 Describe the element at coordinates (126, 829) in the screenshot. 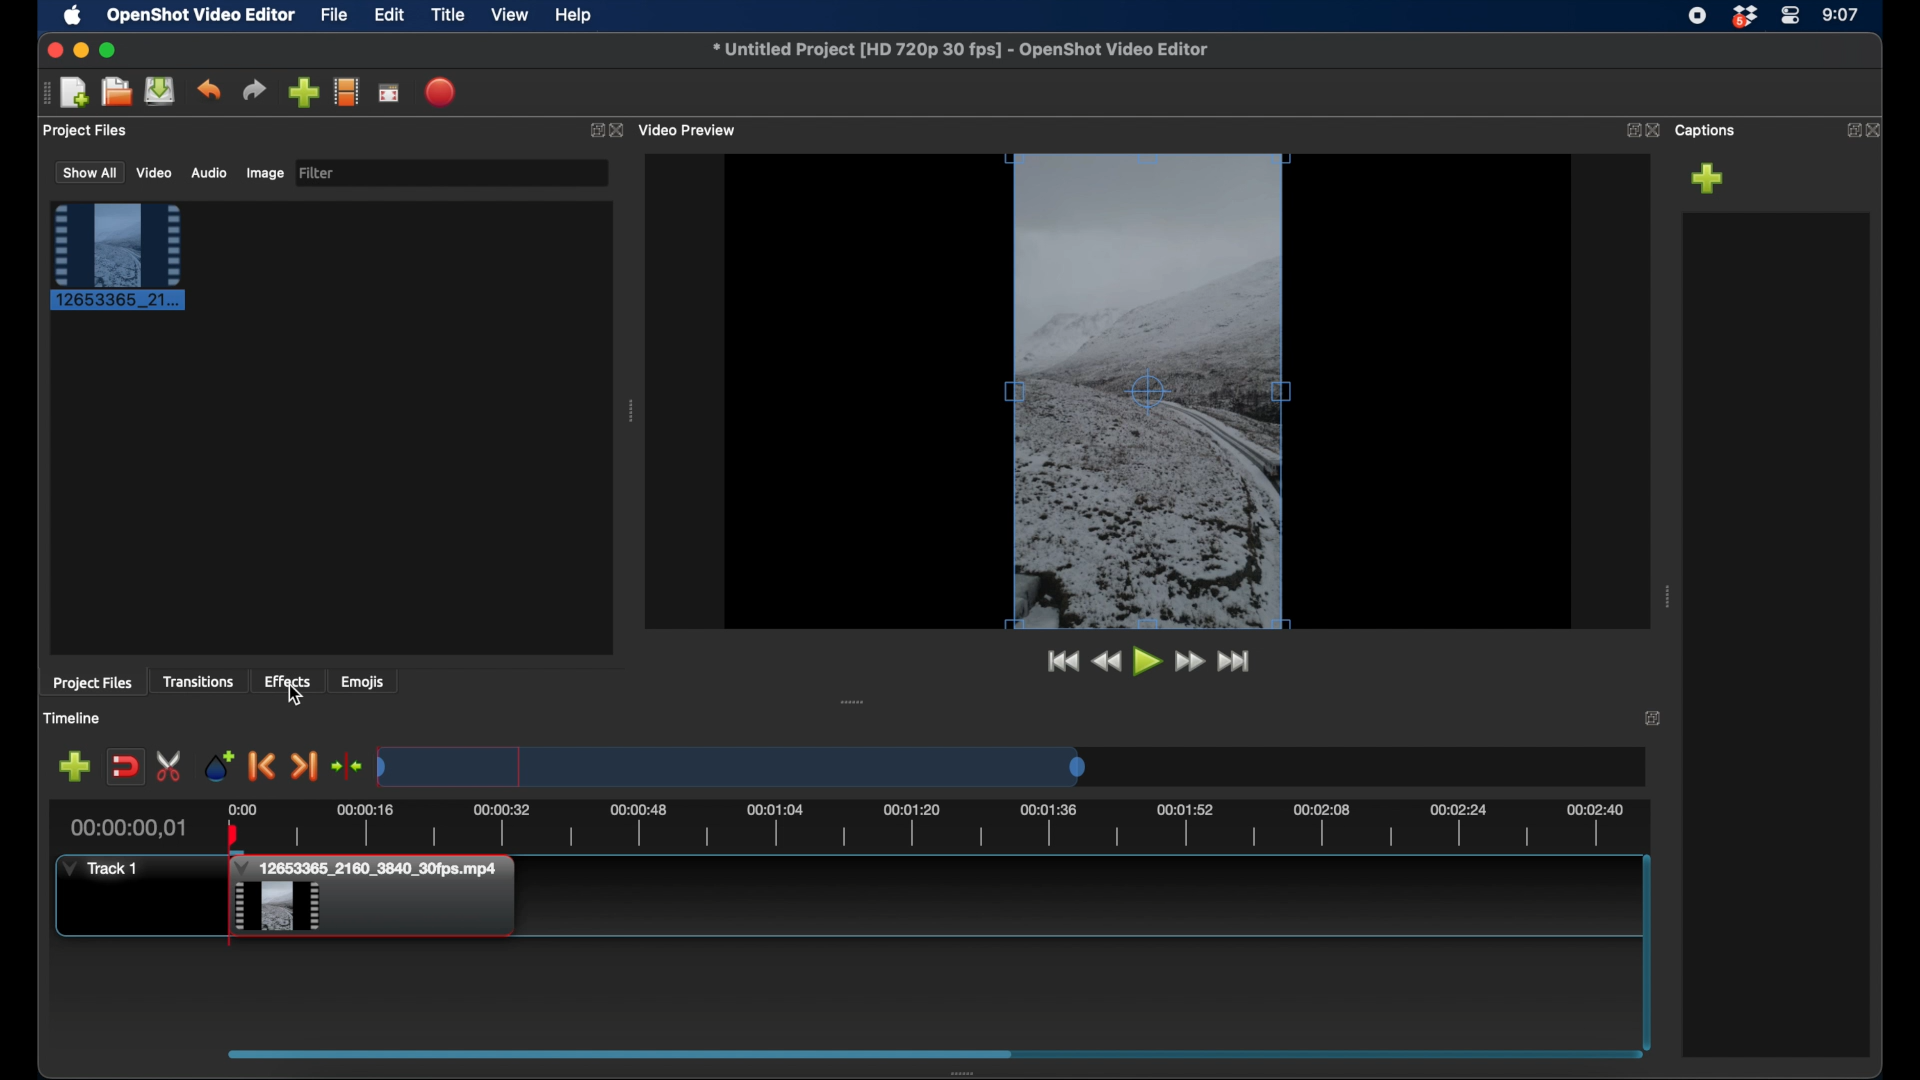

I see `current time indicator` at that location.